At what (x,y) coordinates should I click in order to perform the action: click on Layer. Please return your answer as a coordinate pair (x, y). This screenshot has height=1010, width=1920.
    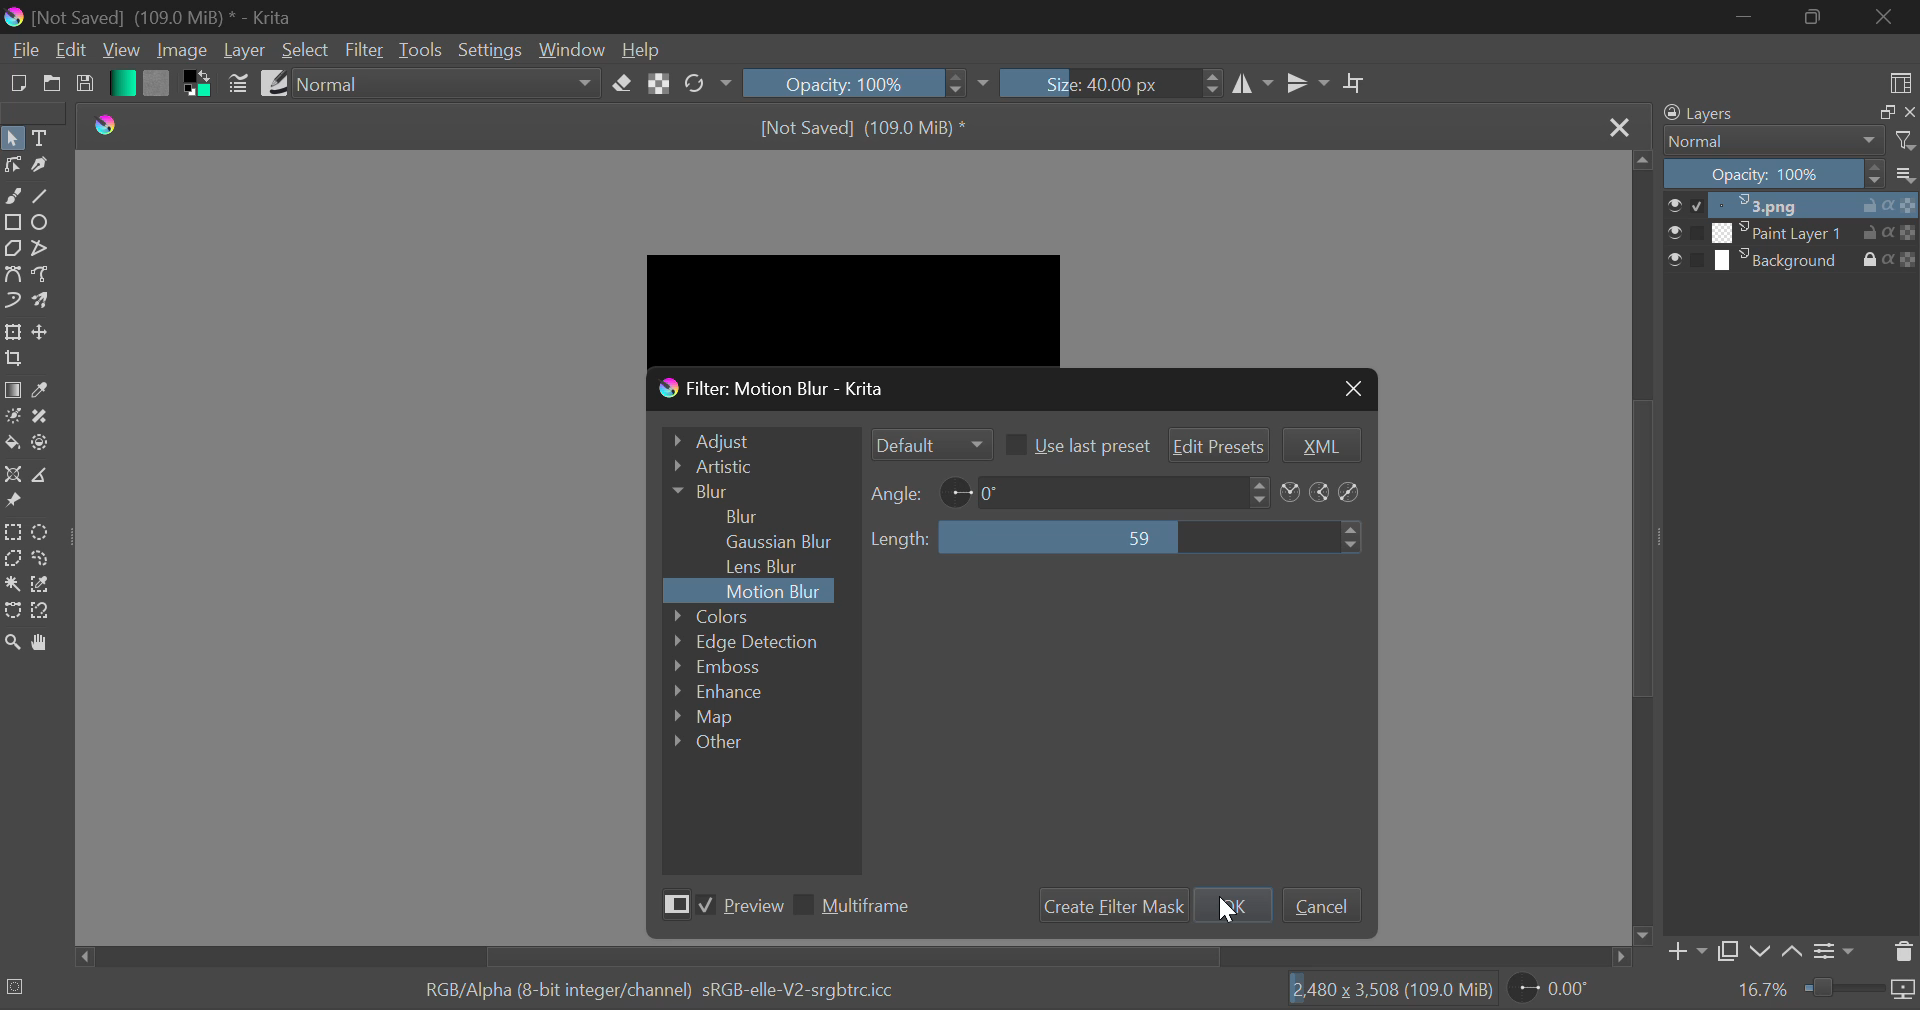
    Looking at the image, I should click on (245, 50).